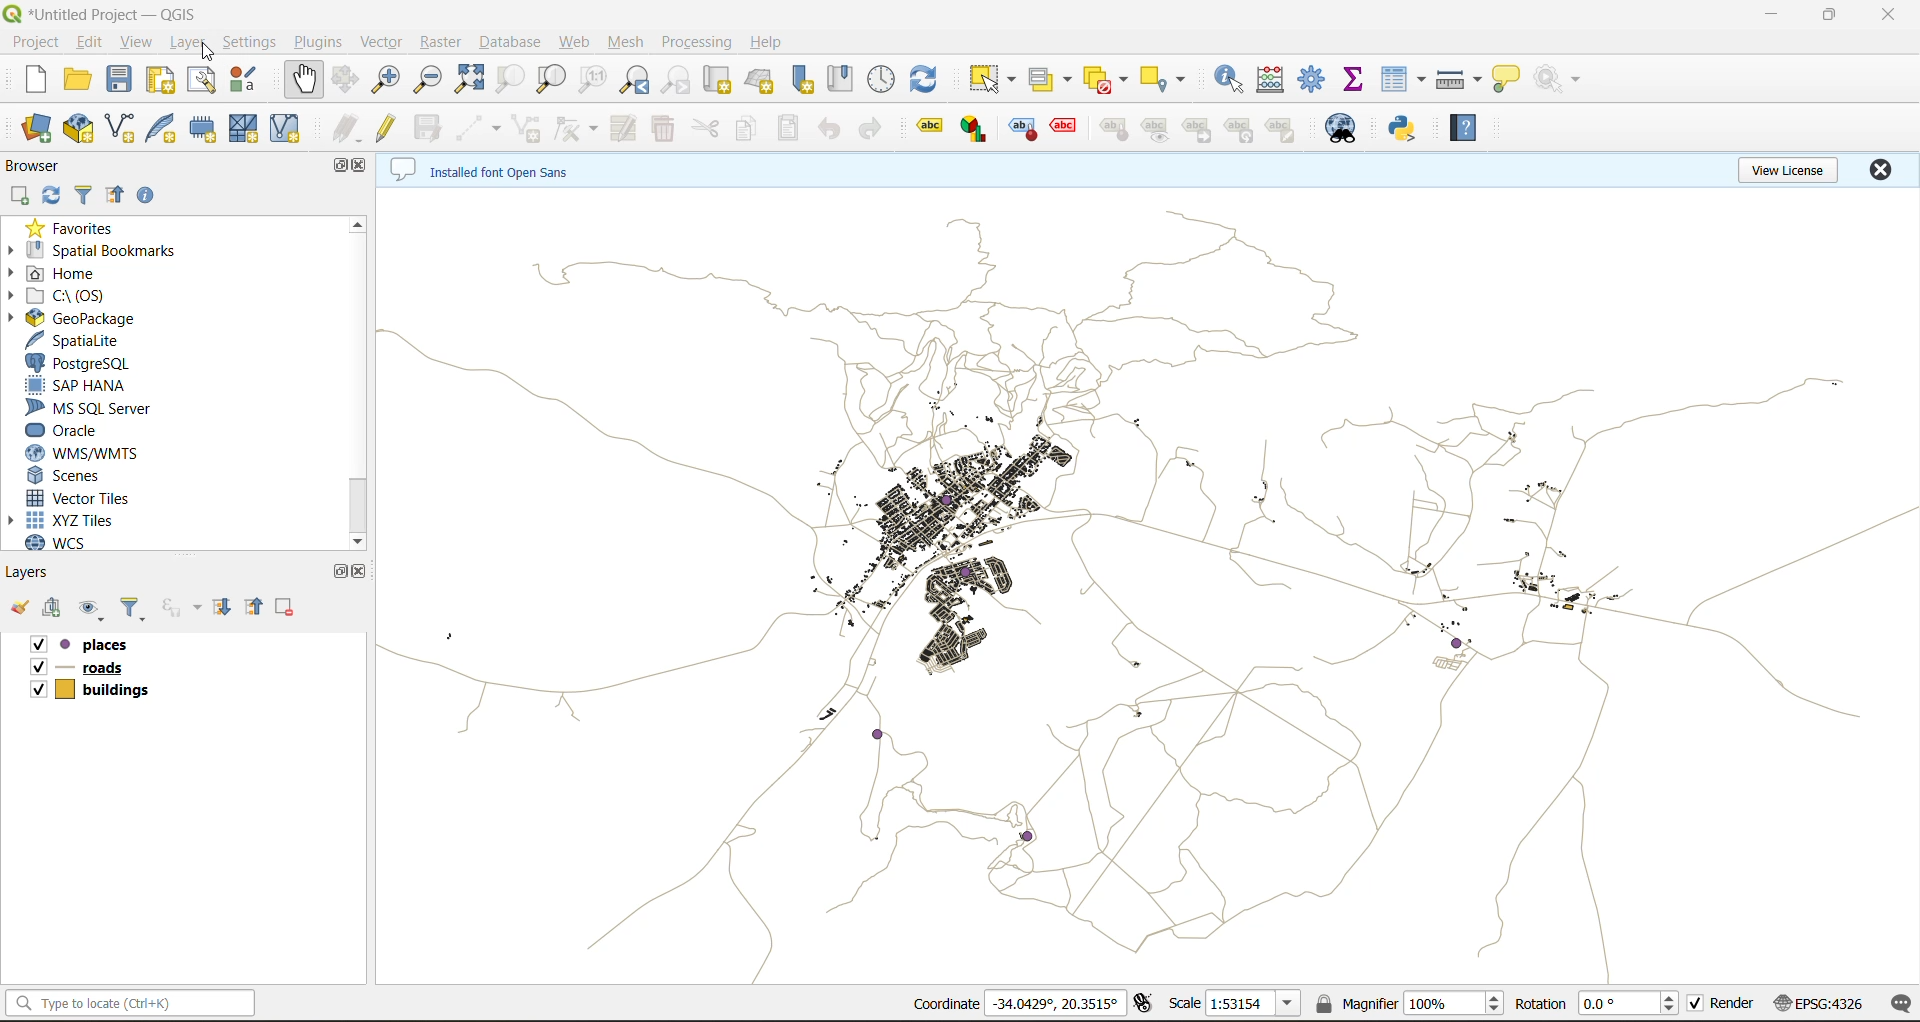 This screenshot has width=1920, height=1022. What do you see at coordinates (336, 571) in the screenshot?
I see `maximize` at bounding box center [336, 571].